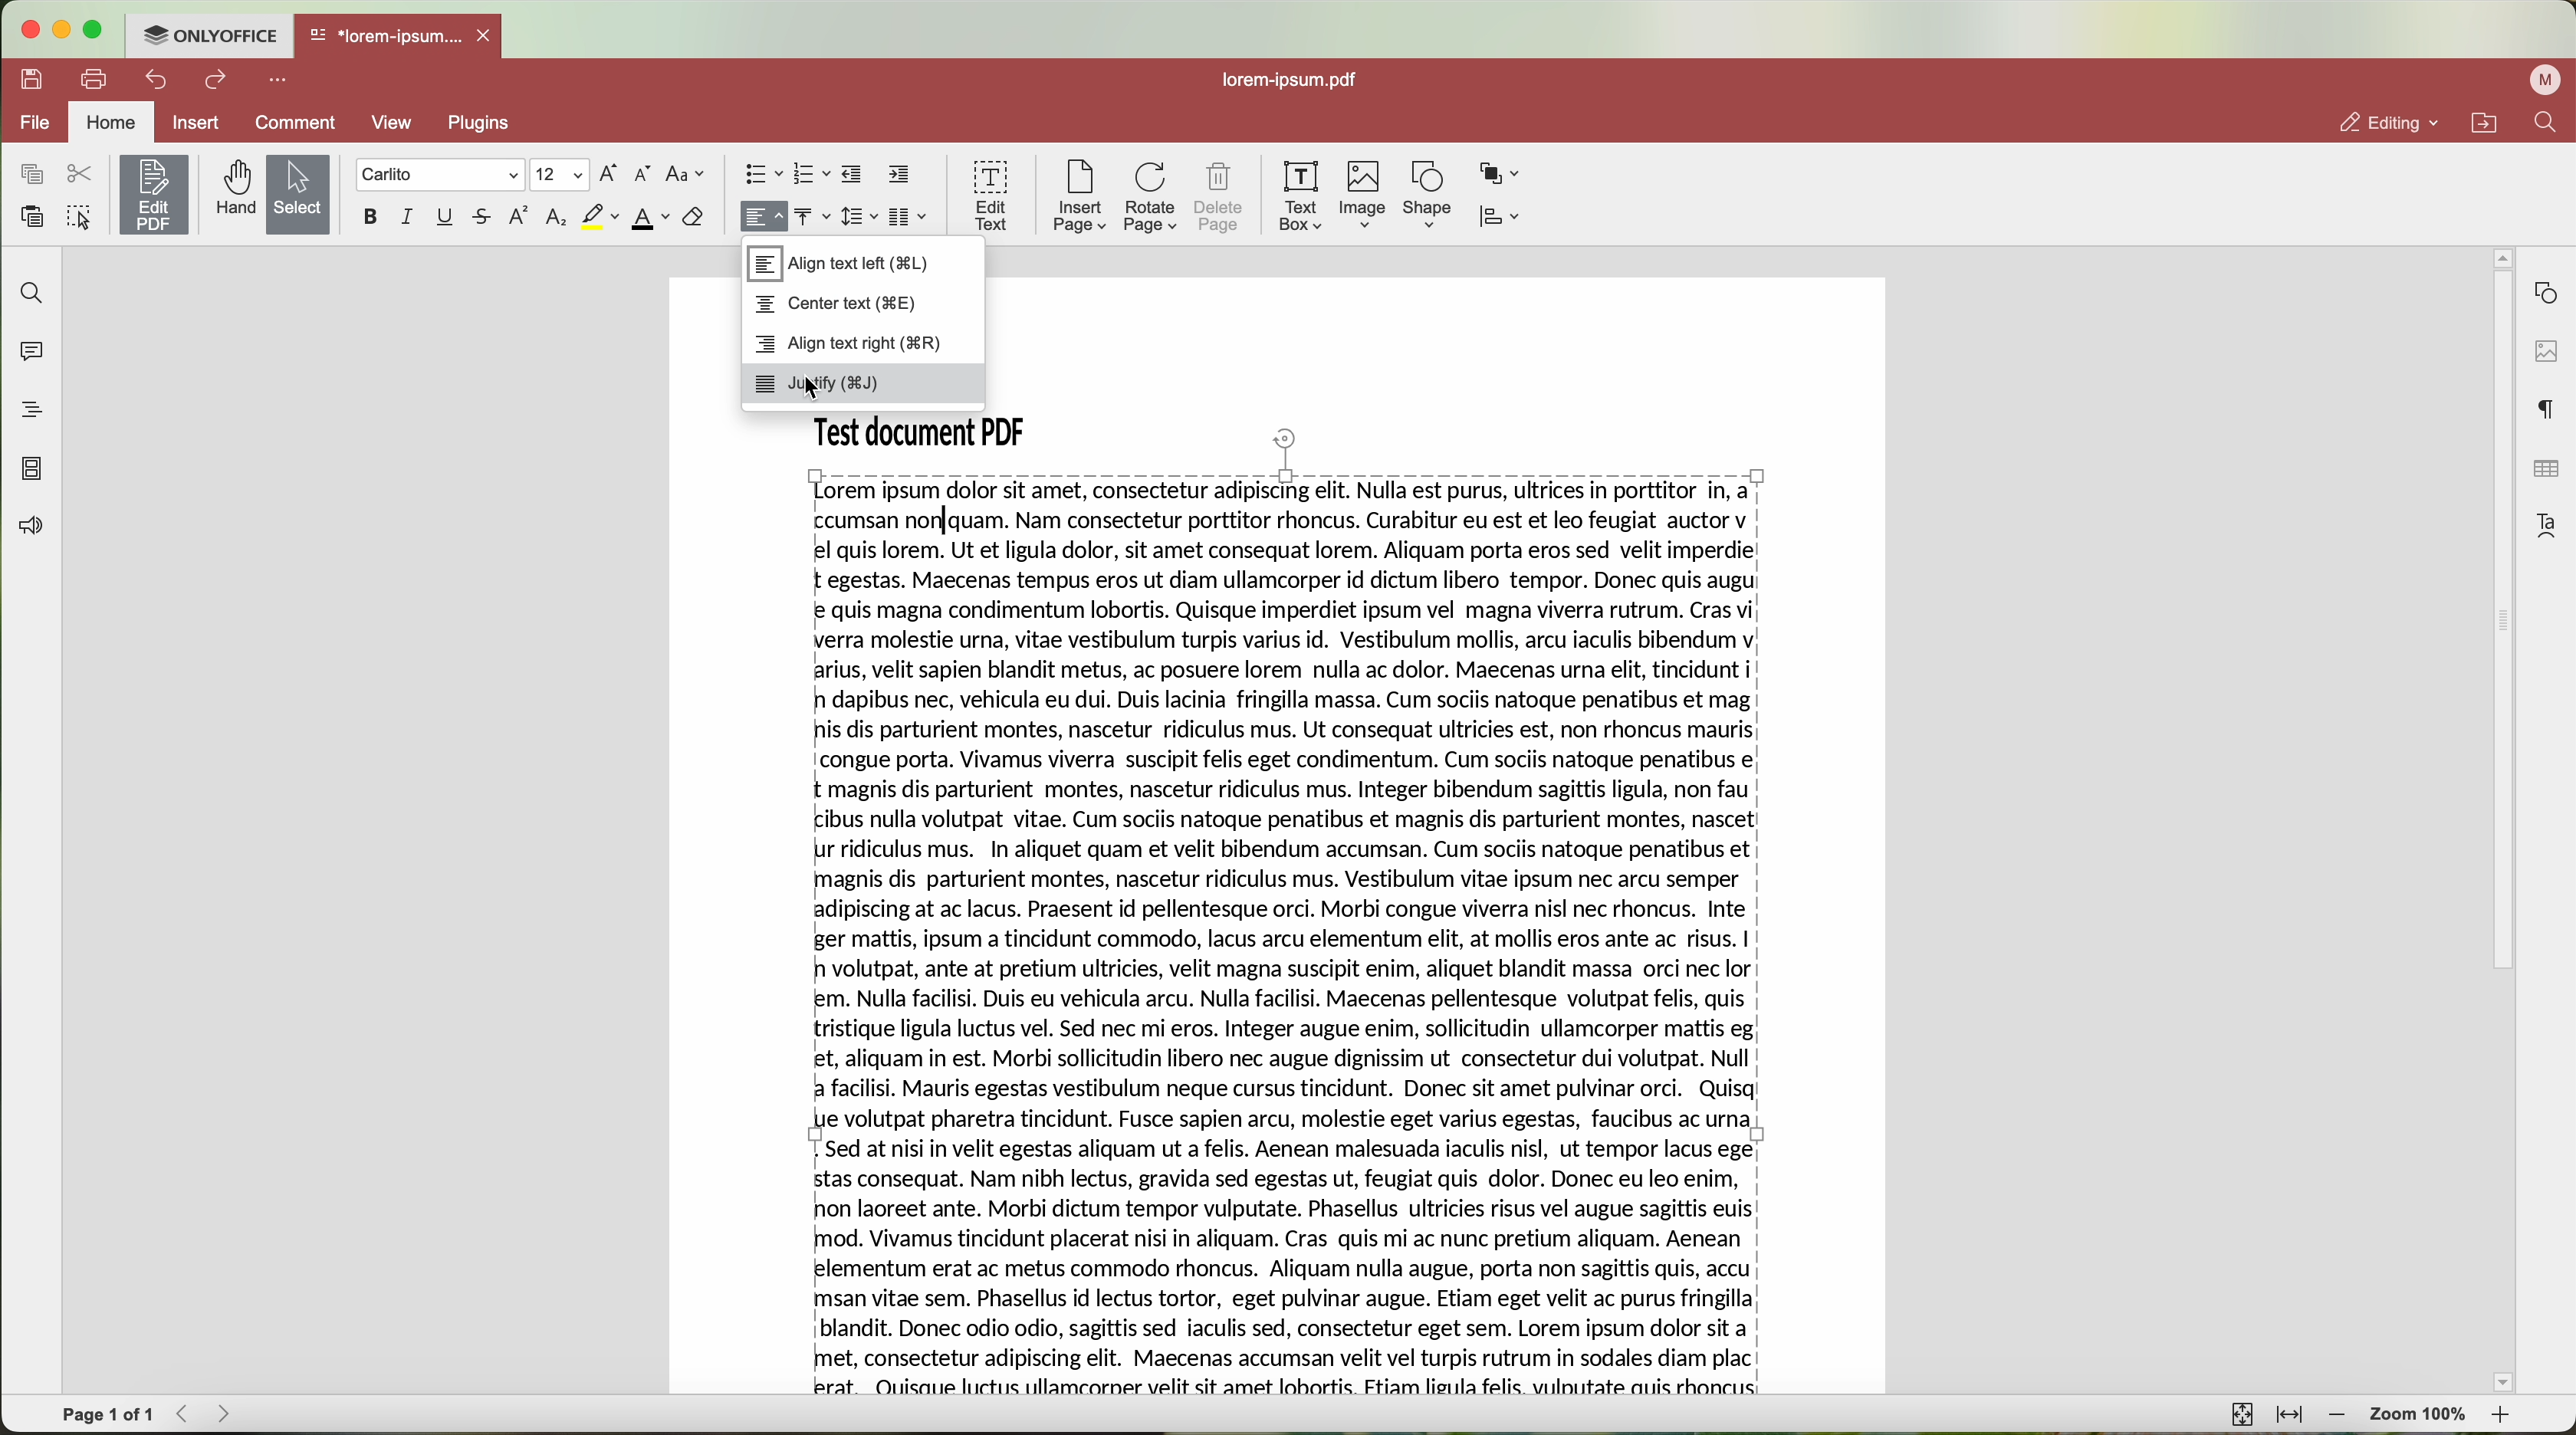 The width and height of the screenshot is (2576, 1435). I want to click on underline, so click(448, 217).